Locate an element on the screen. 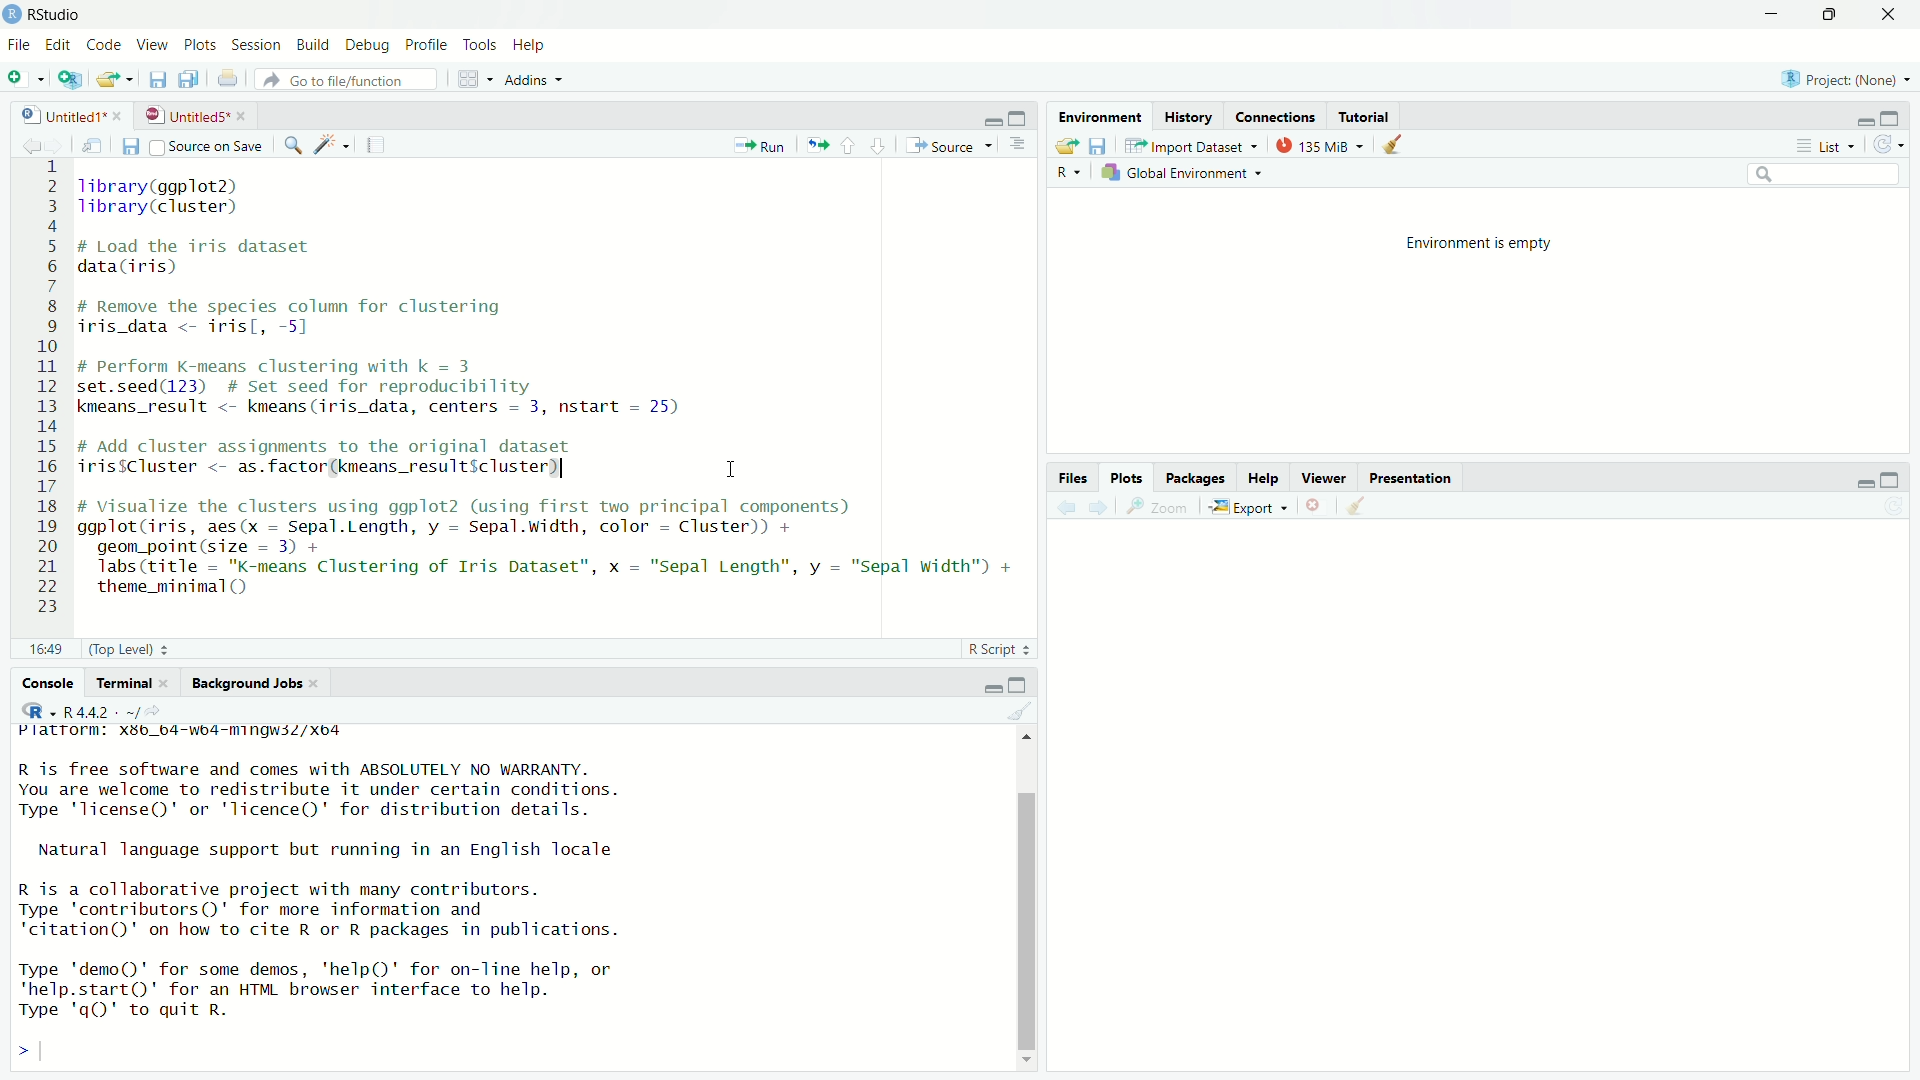  History is located at coordinates (1190, 118).